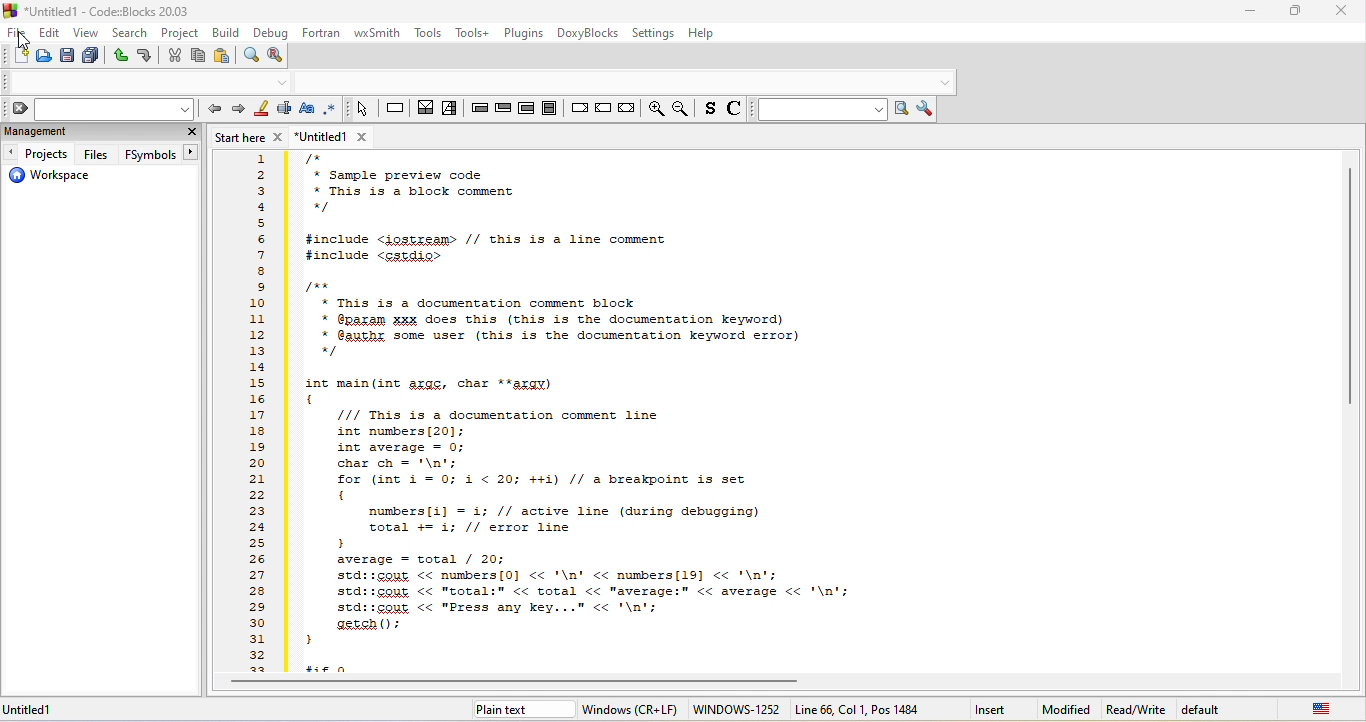 This screenshot has width=1366, height=722. I want to click on counting loop, so click(525, 108).